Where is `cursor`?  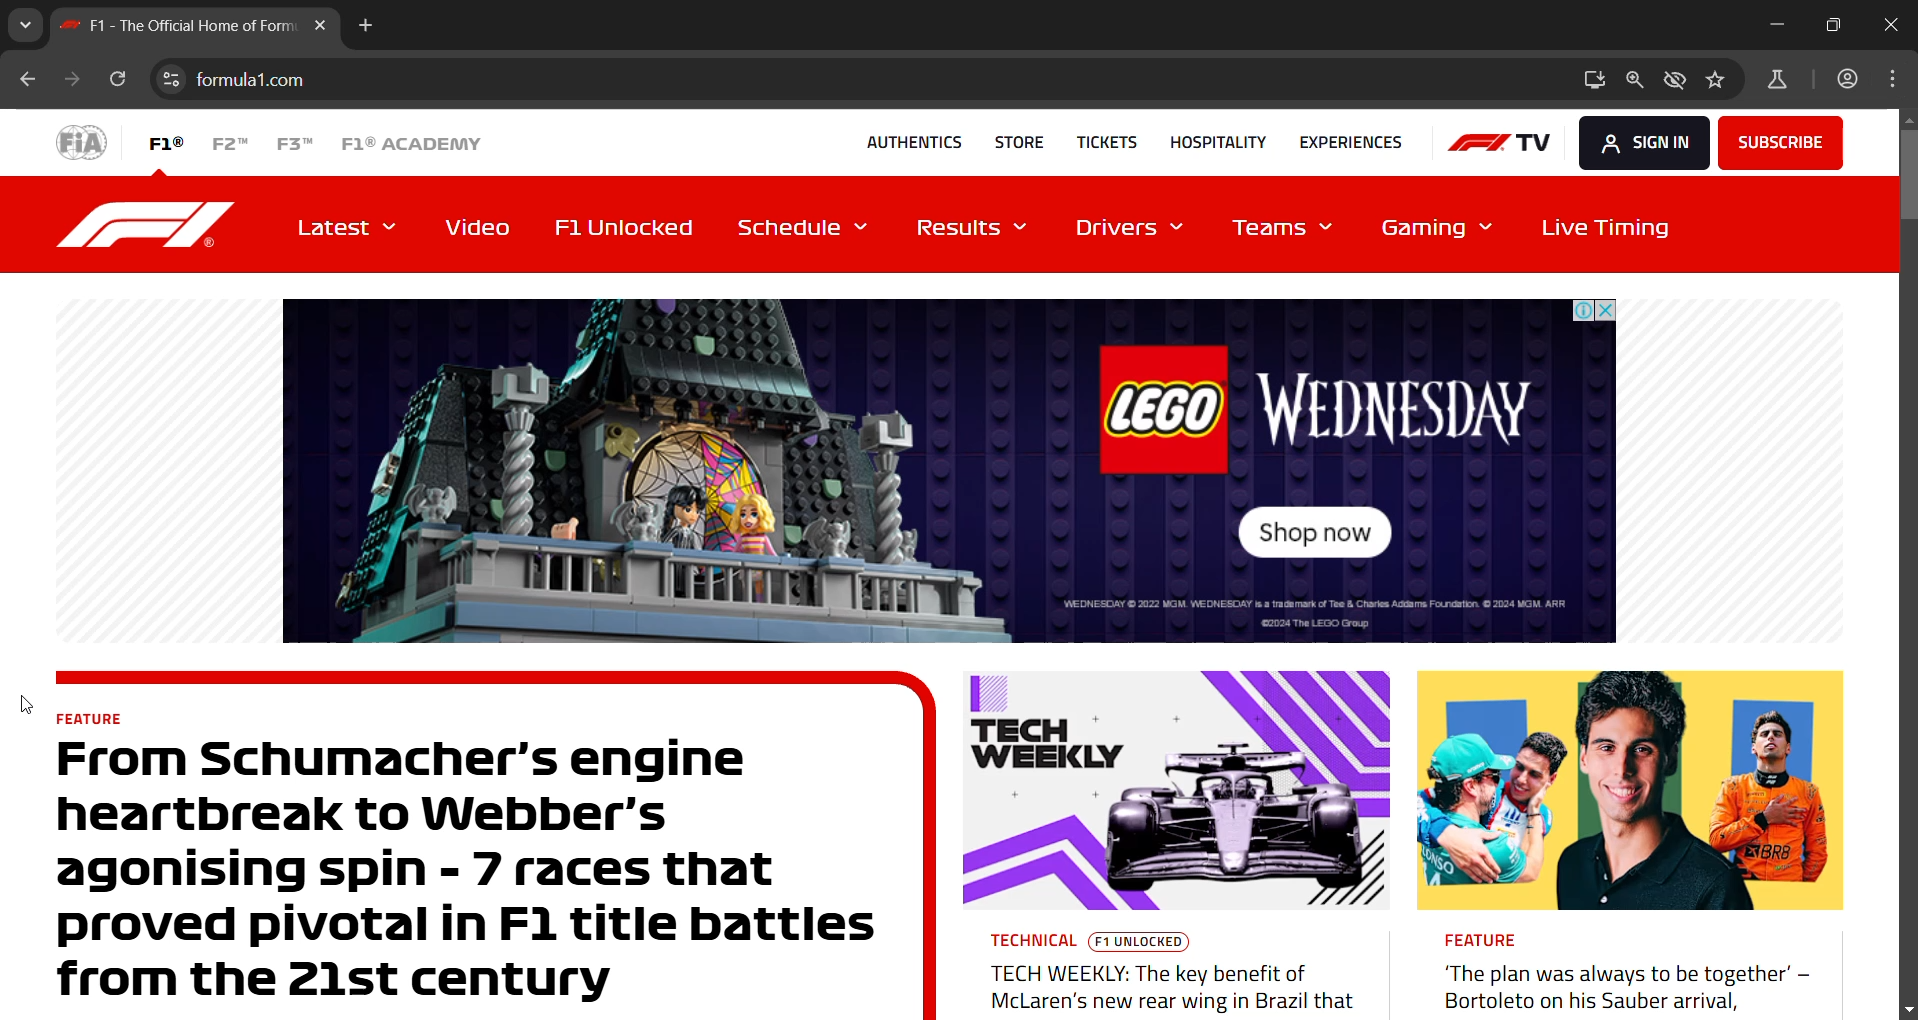
cursor is located at coordinates (25, 704).